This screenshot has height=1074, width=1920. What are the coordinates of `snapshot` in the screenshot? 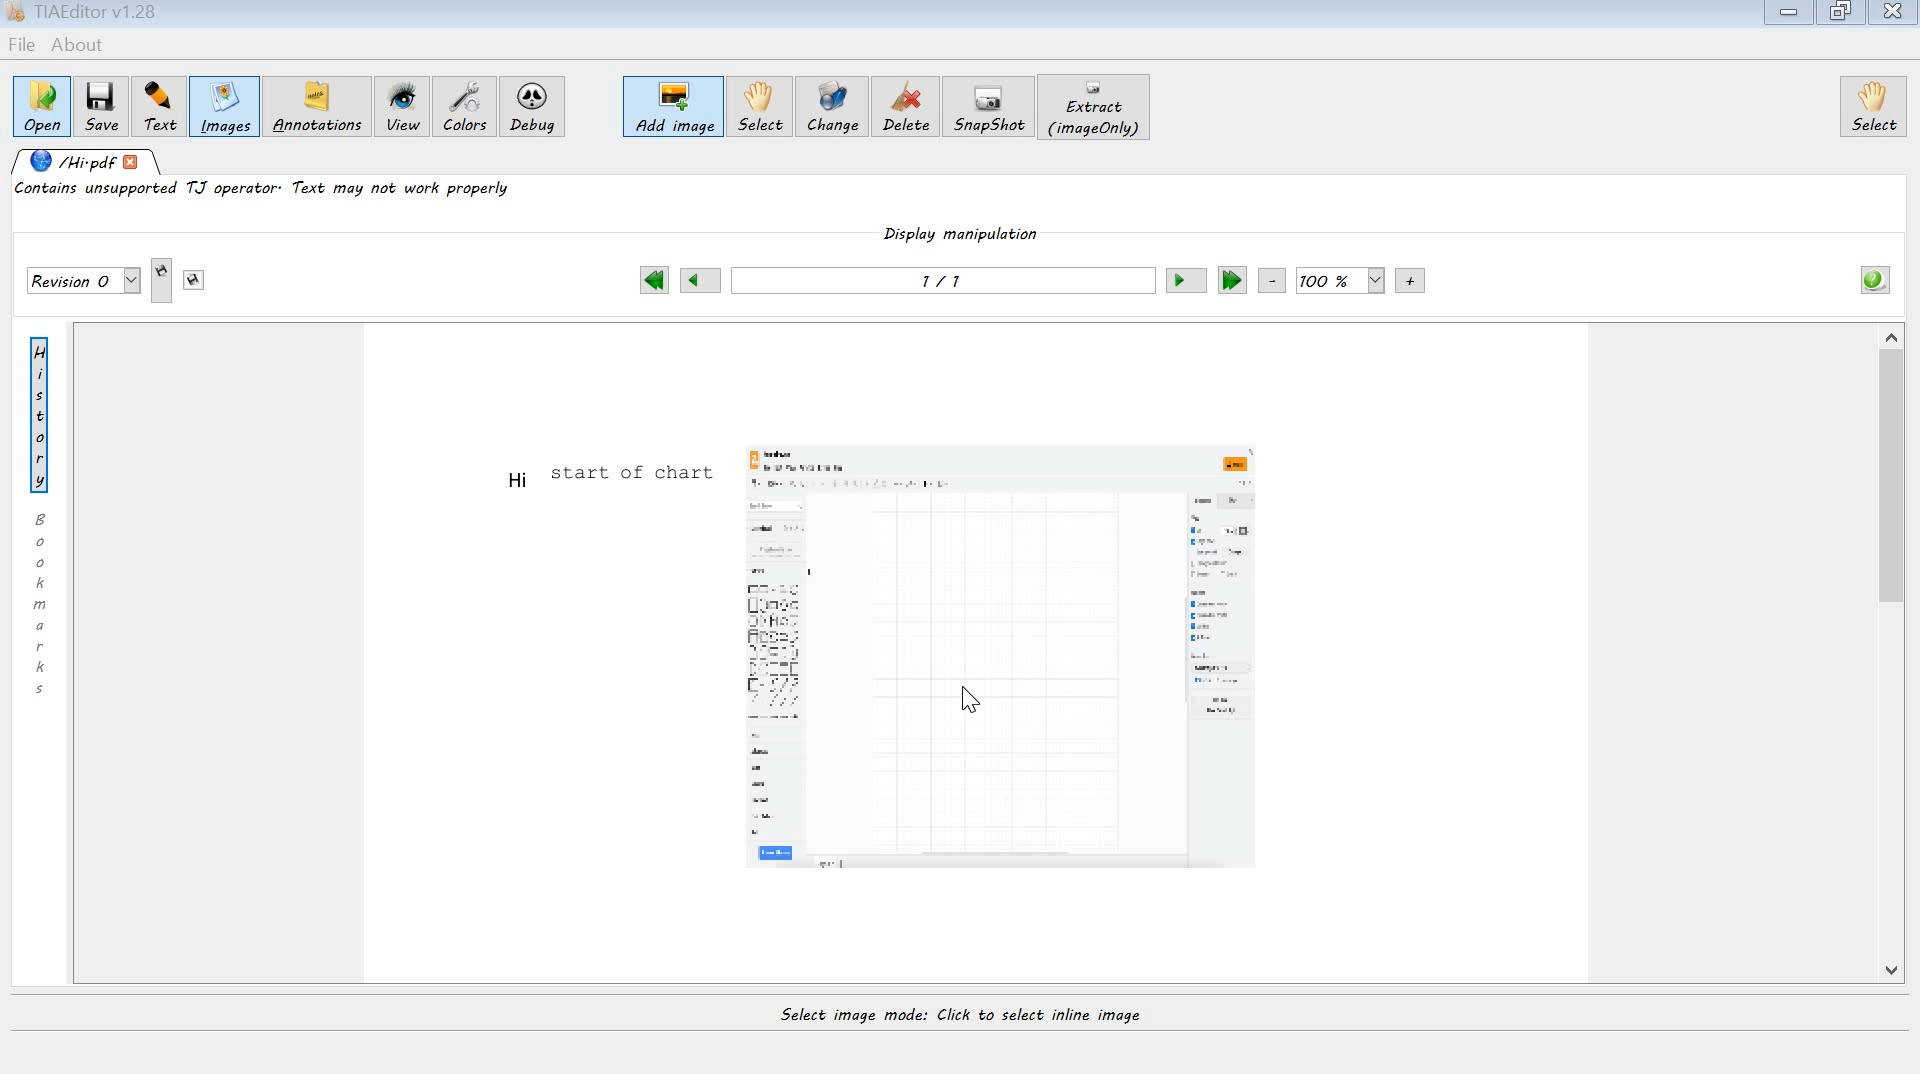 It's located at (992, 107).